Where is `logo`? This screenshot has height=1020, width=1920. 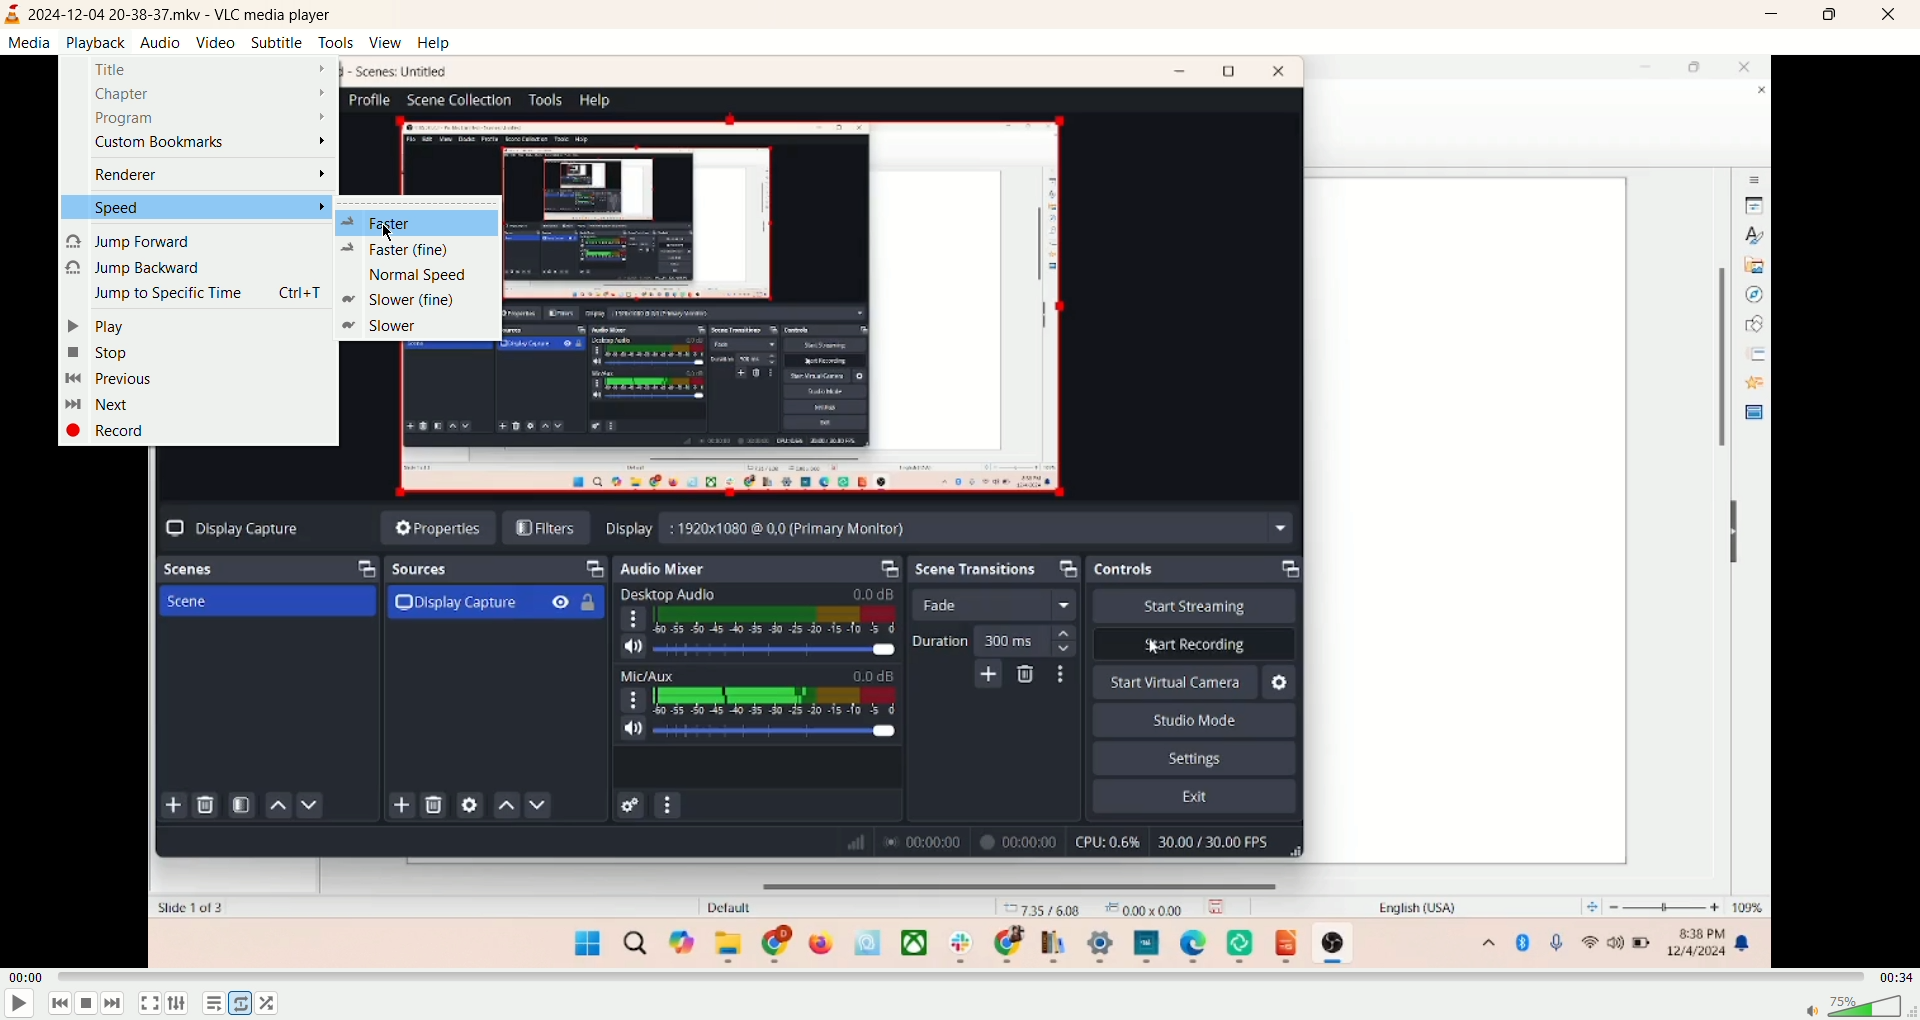 logo is located at coordinates (12, 15).